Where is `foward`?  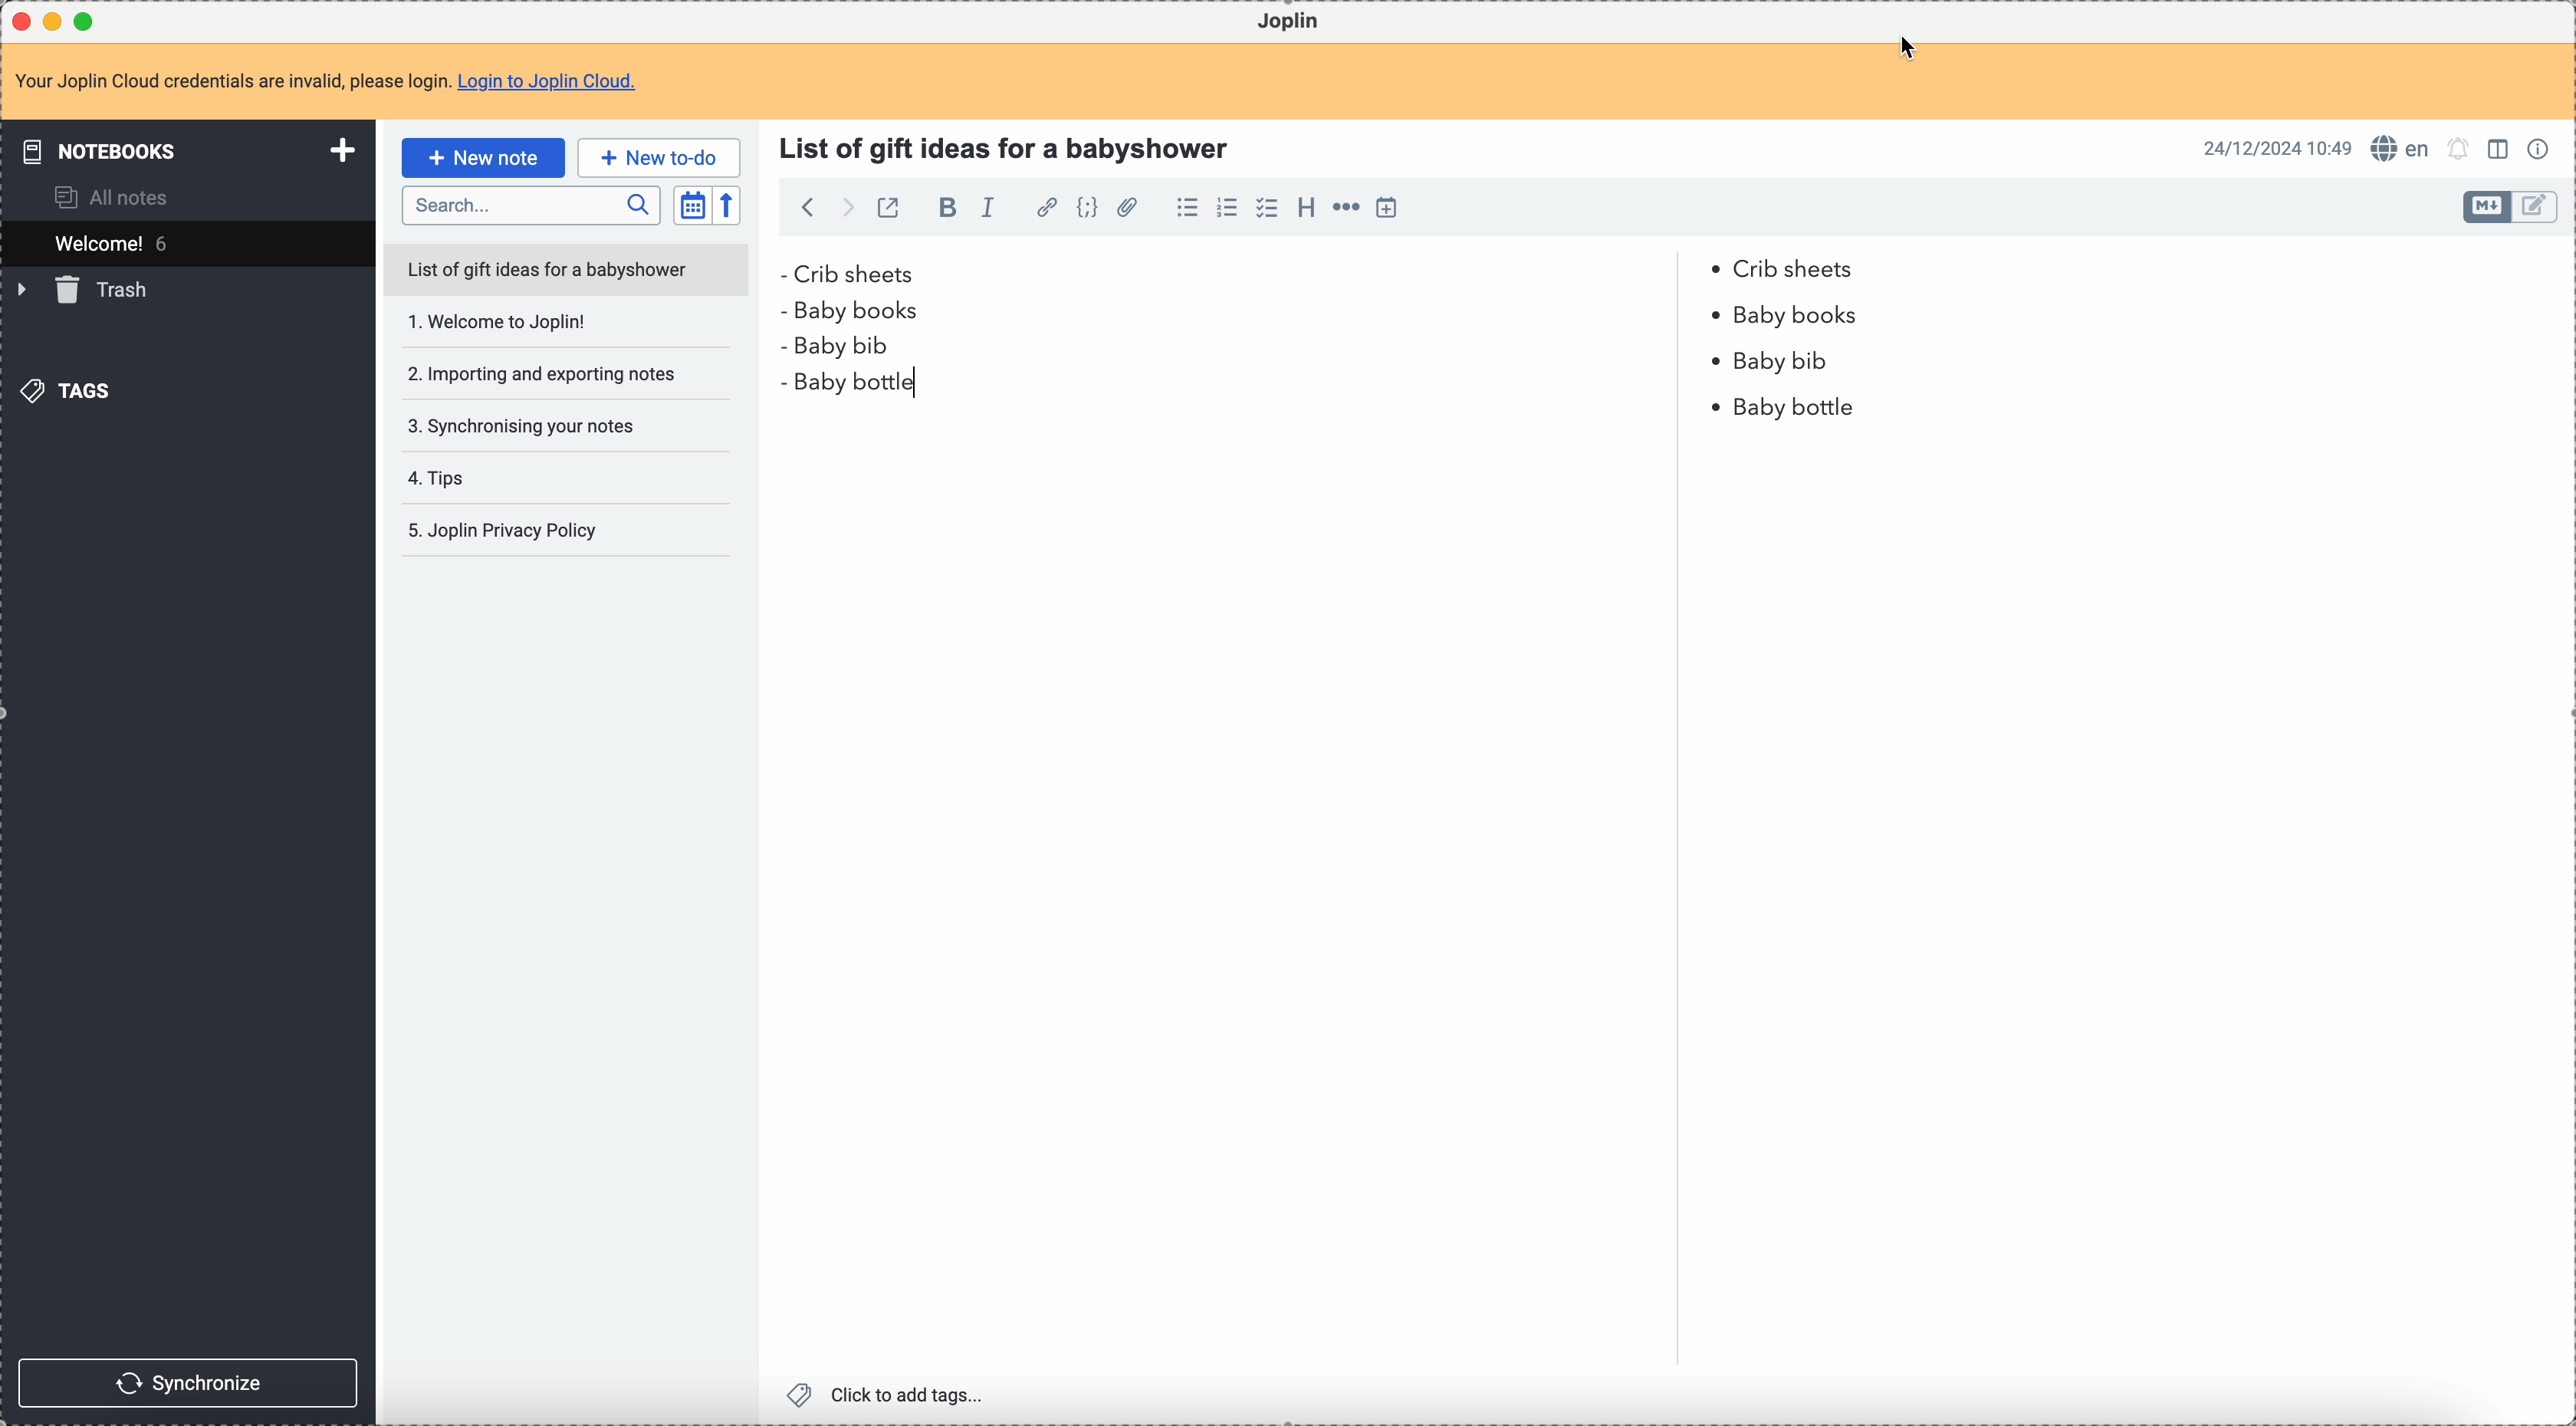
foward is located at coordinates (849, 208).